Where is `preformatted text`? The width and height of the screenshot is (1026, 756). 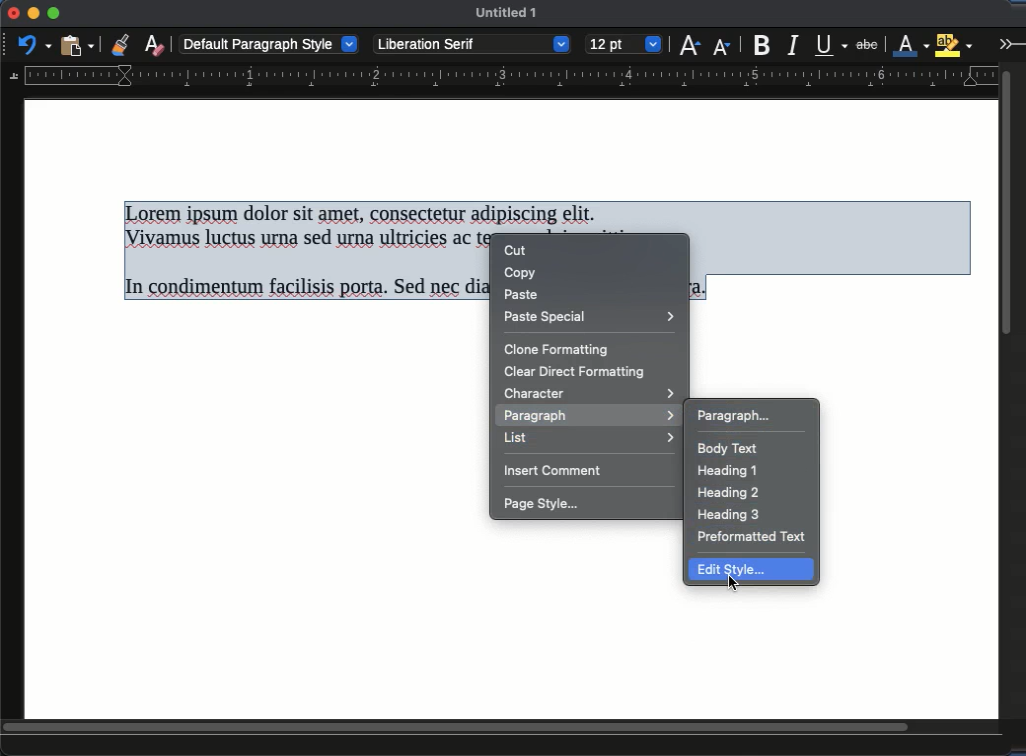
preformatted text is located at coordinates (754, 536).